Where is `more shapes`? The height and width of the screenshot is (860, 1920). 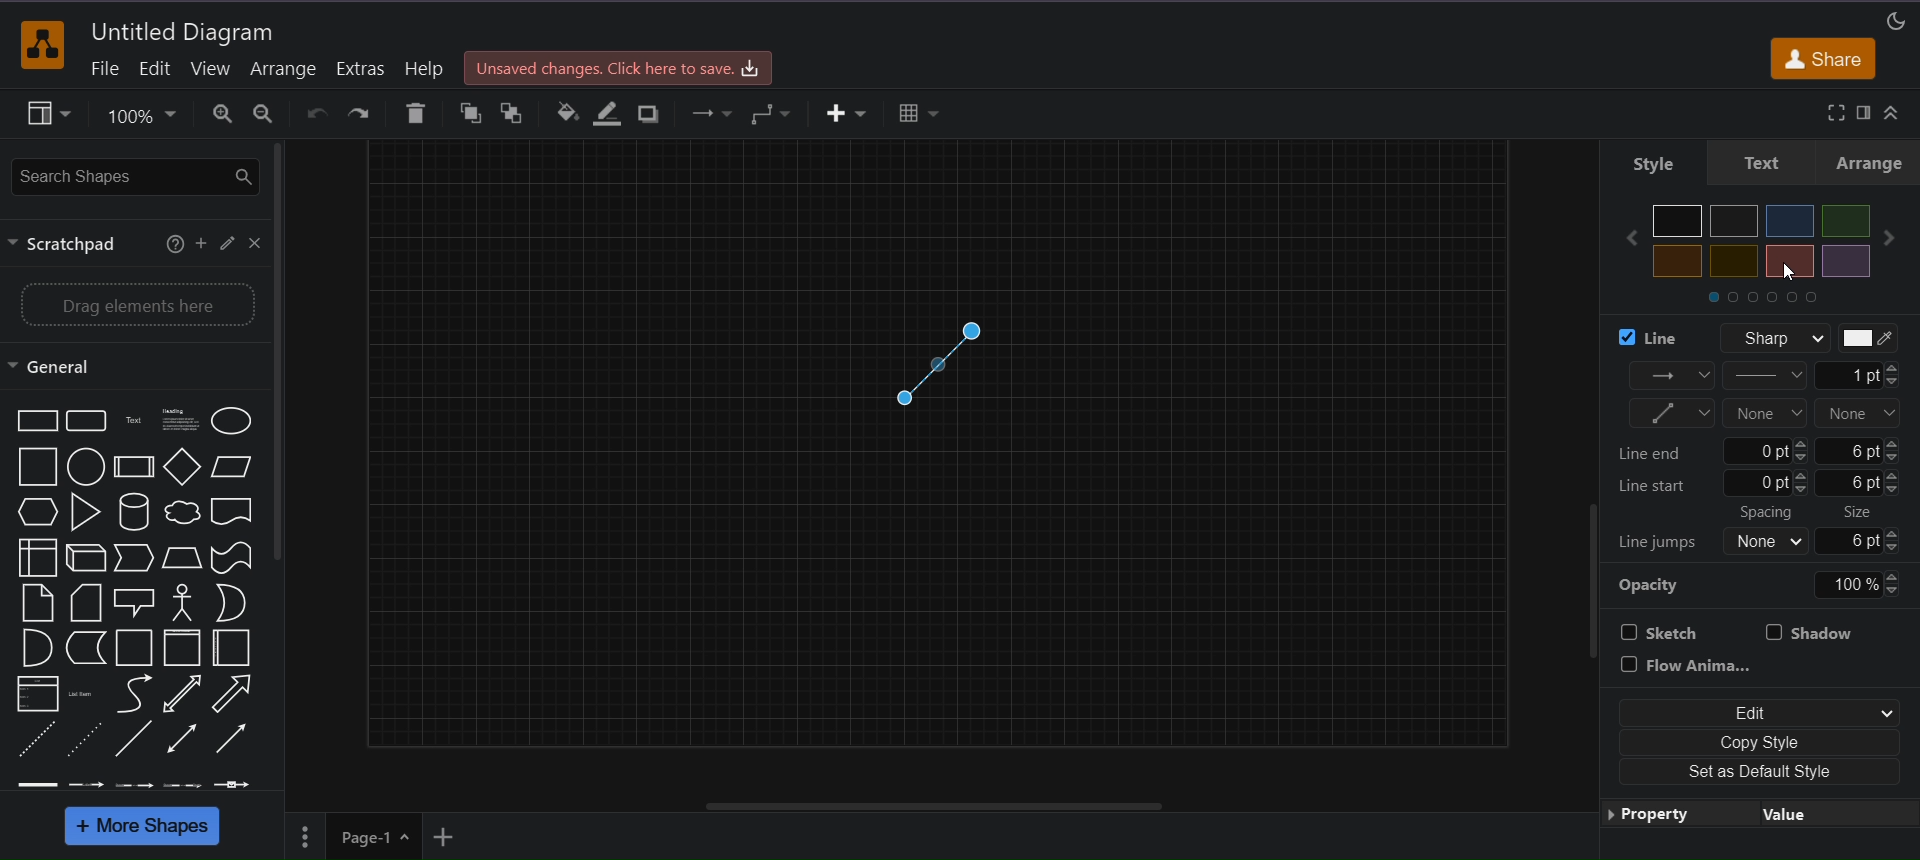 more shapes is located at coordinates (141, 827).